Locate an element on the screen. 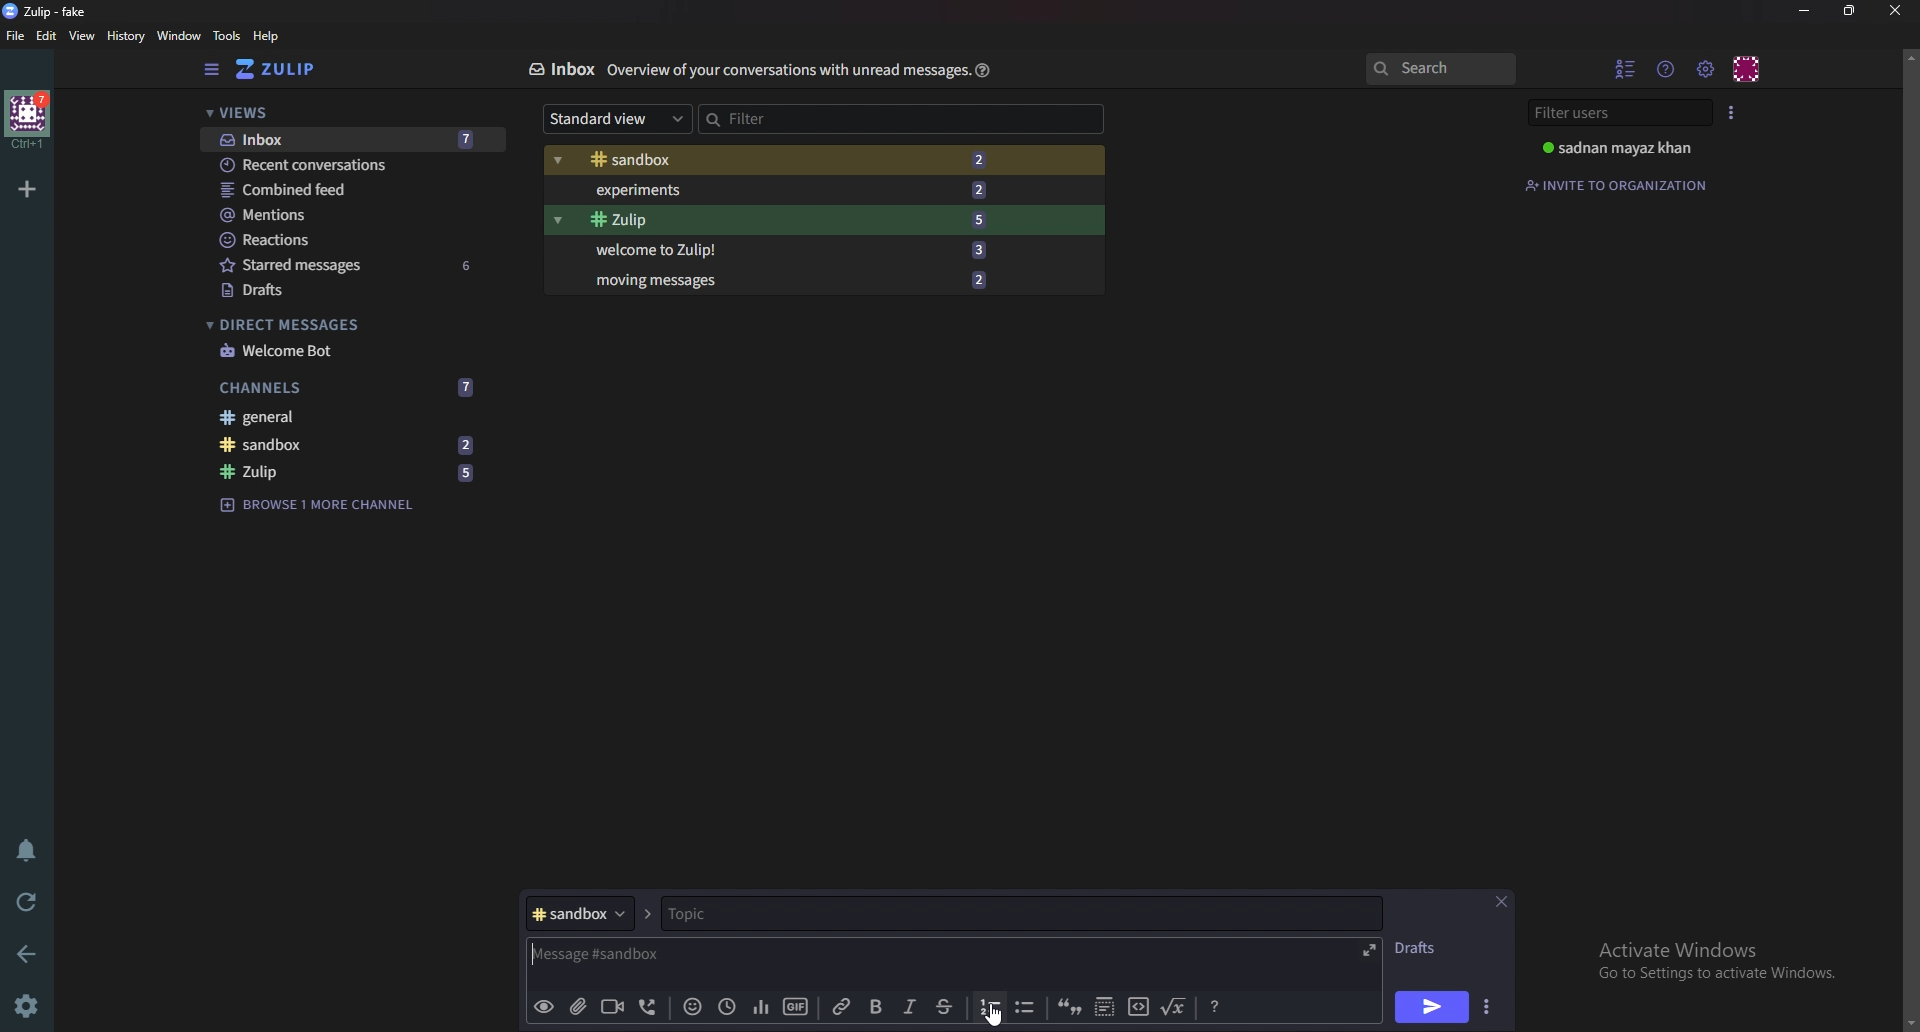 Image resolution: width=1920 pixels, height=1032 pixels. Info is located at coordinates (783, 71).